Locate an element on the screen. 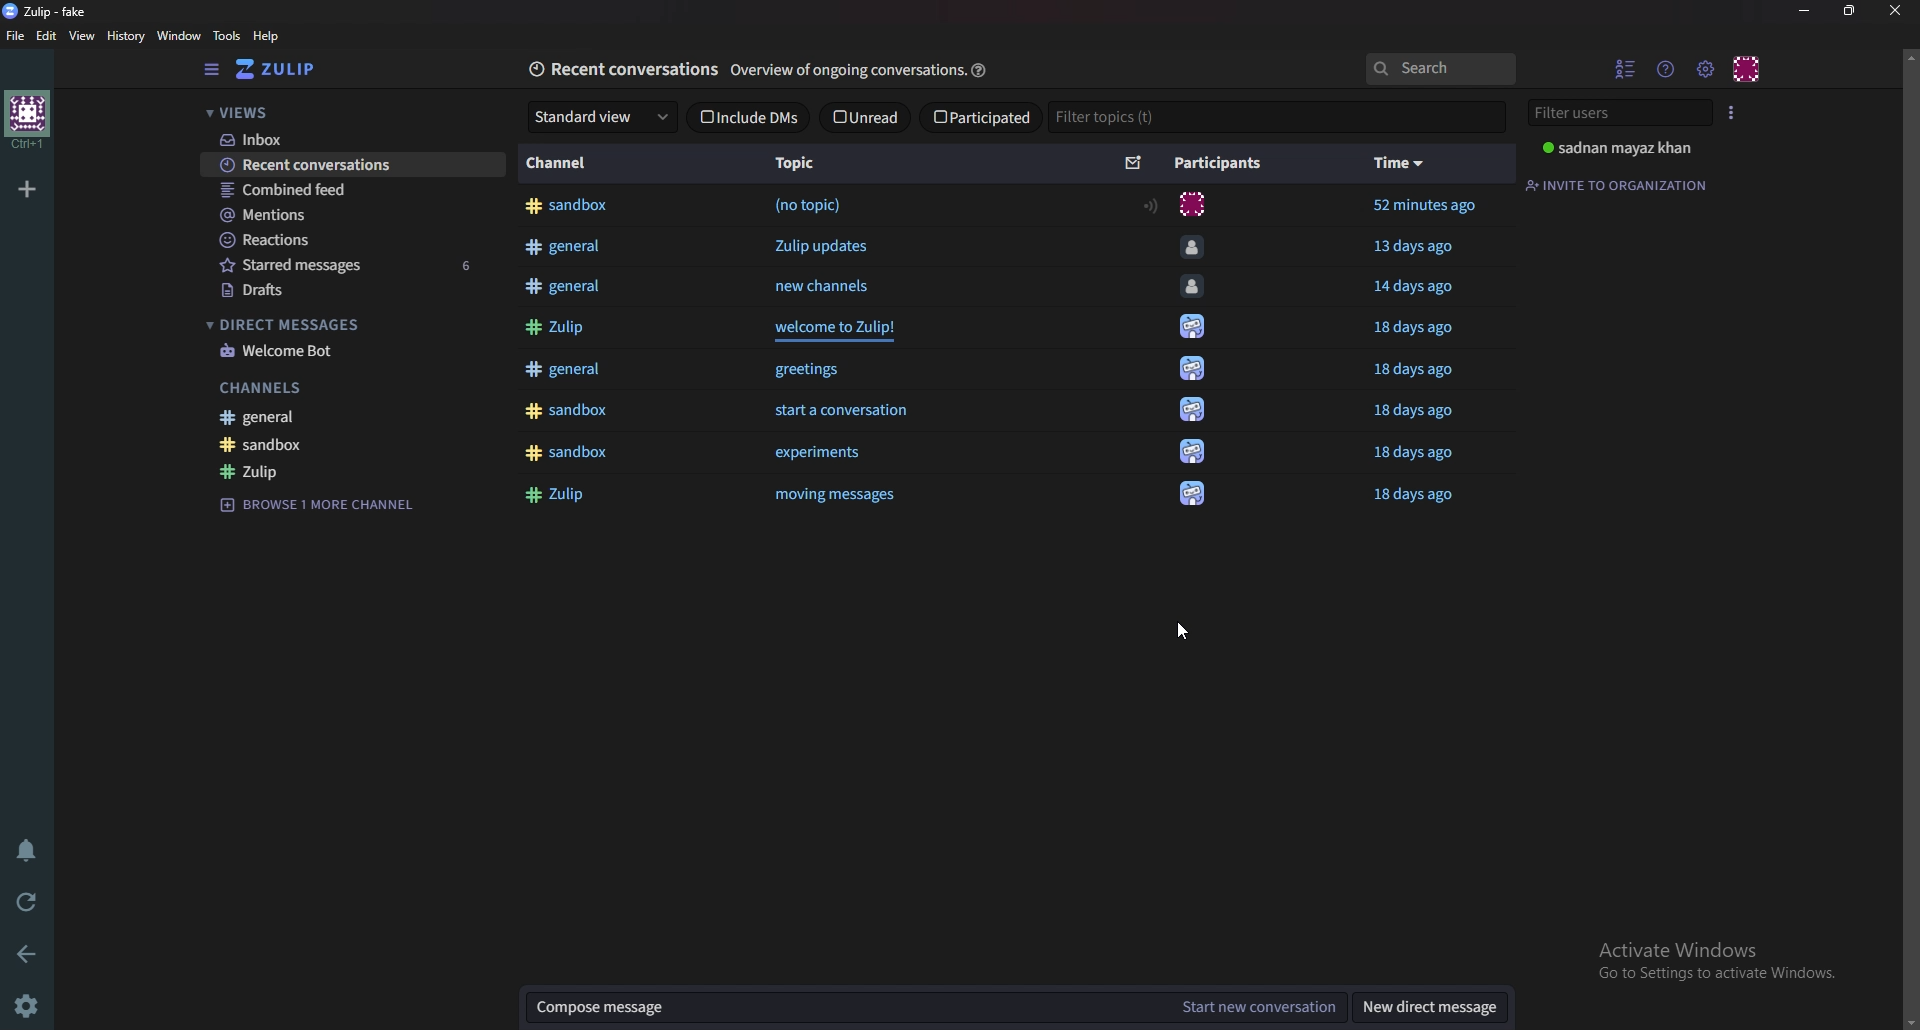 The height and width of the screenshot is (1030, 1920). Channels is located at coordinates (323, 387).